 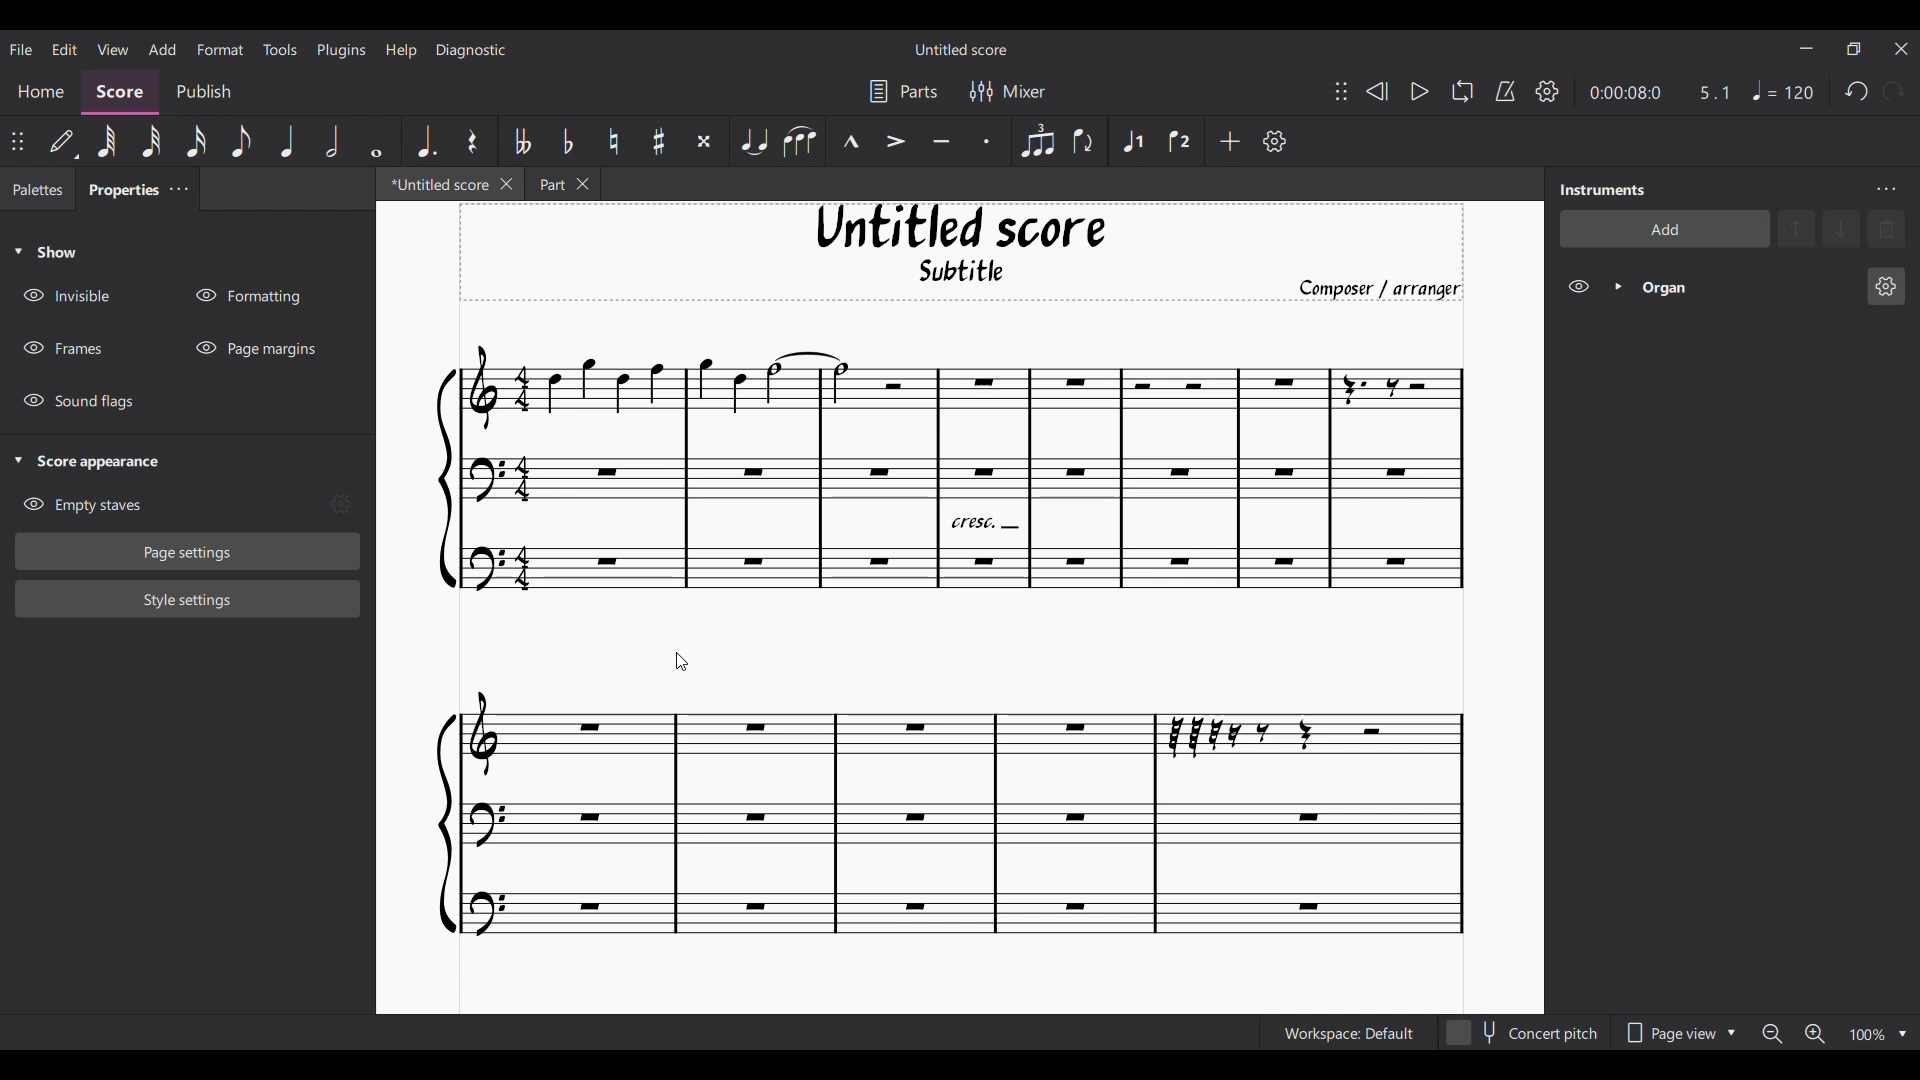 What do you see at coordinates (334, 140) in the screenshot?
I see `Half note` at bounding box center [334, 140].